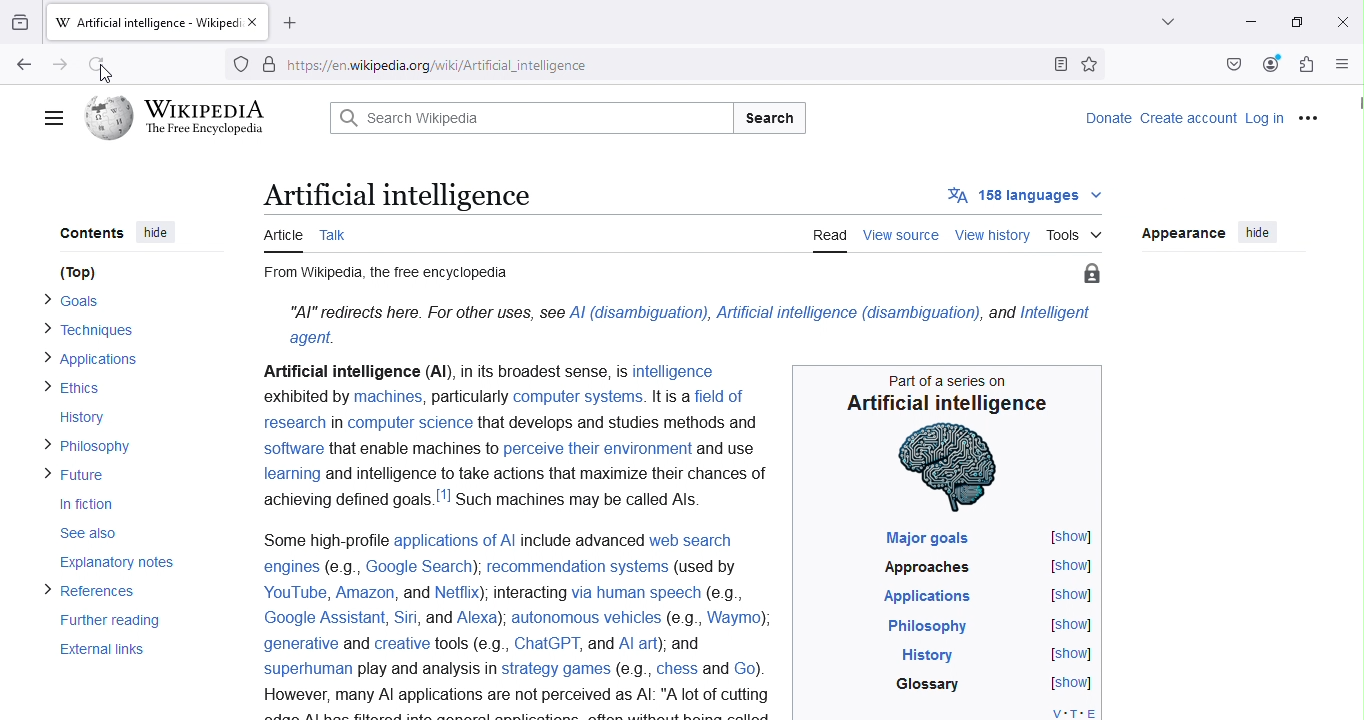 The image size is (1364, 720). Describe the element at coordinates (1263, 232) in the screenshot. I see `hide` at that location.